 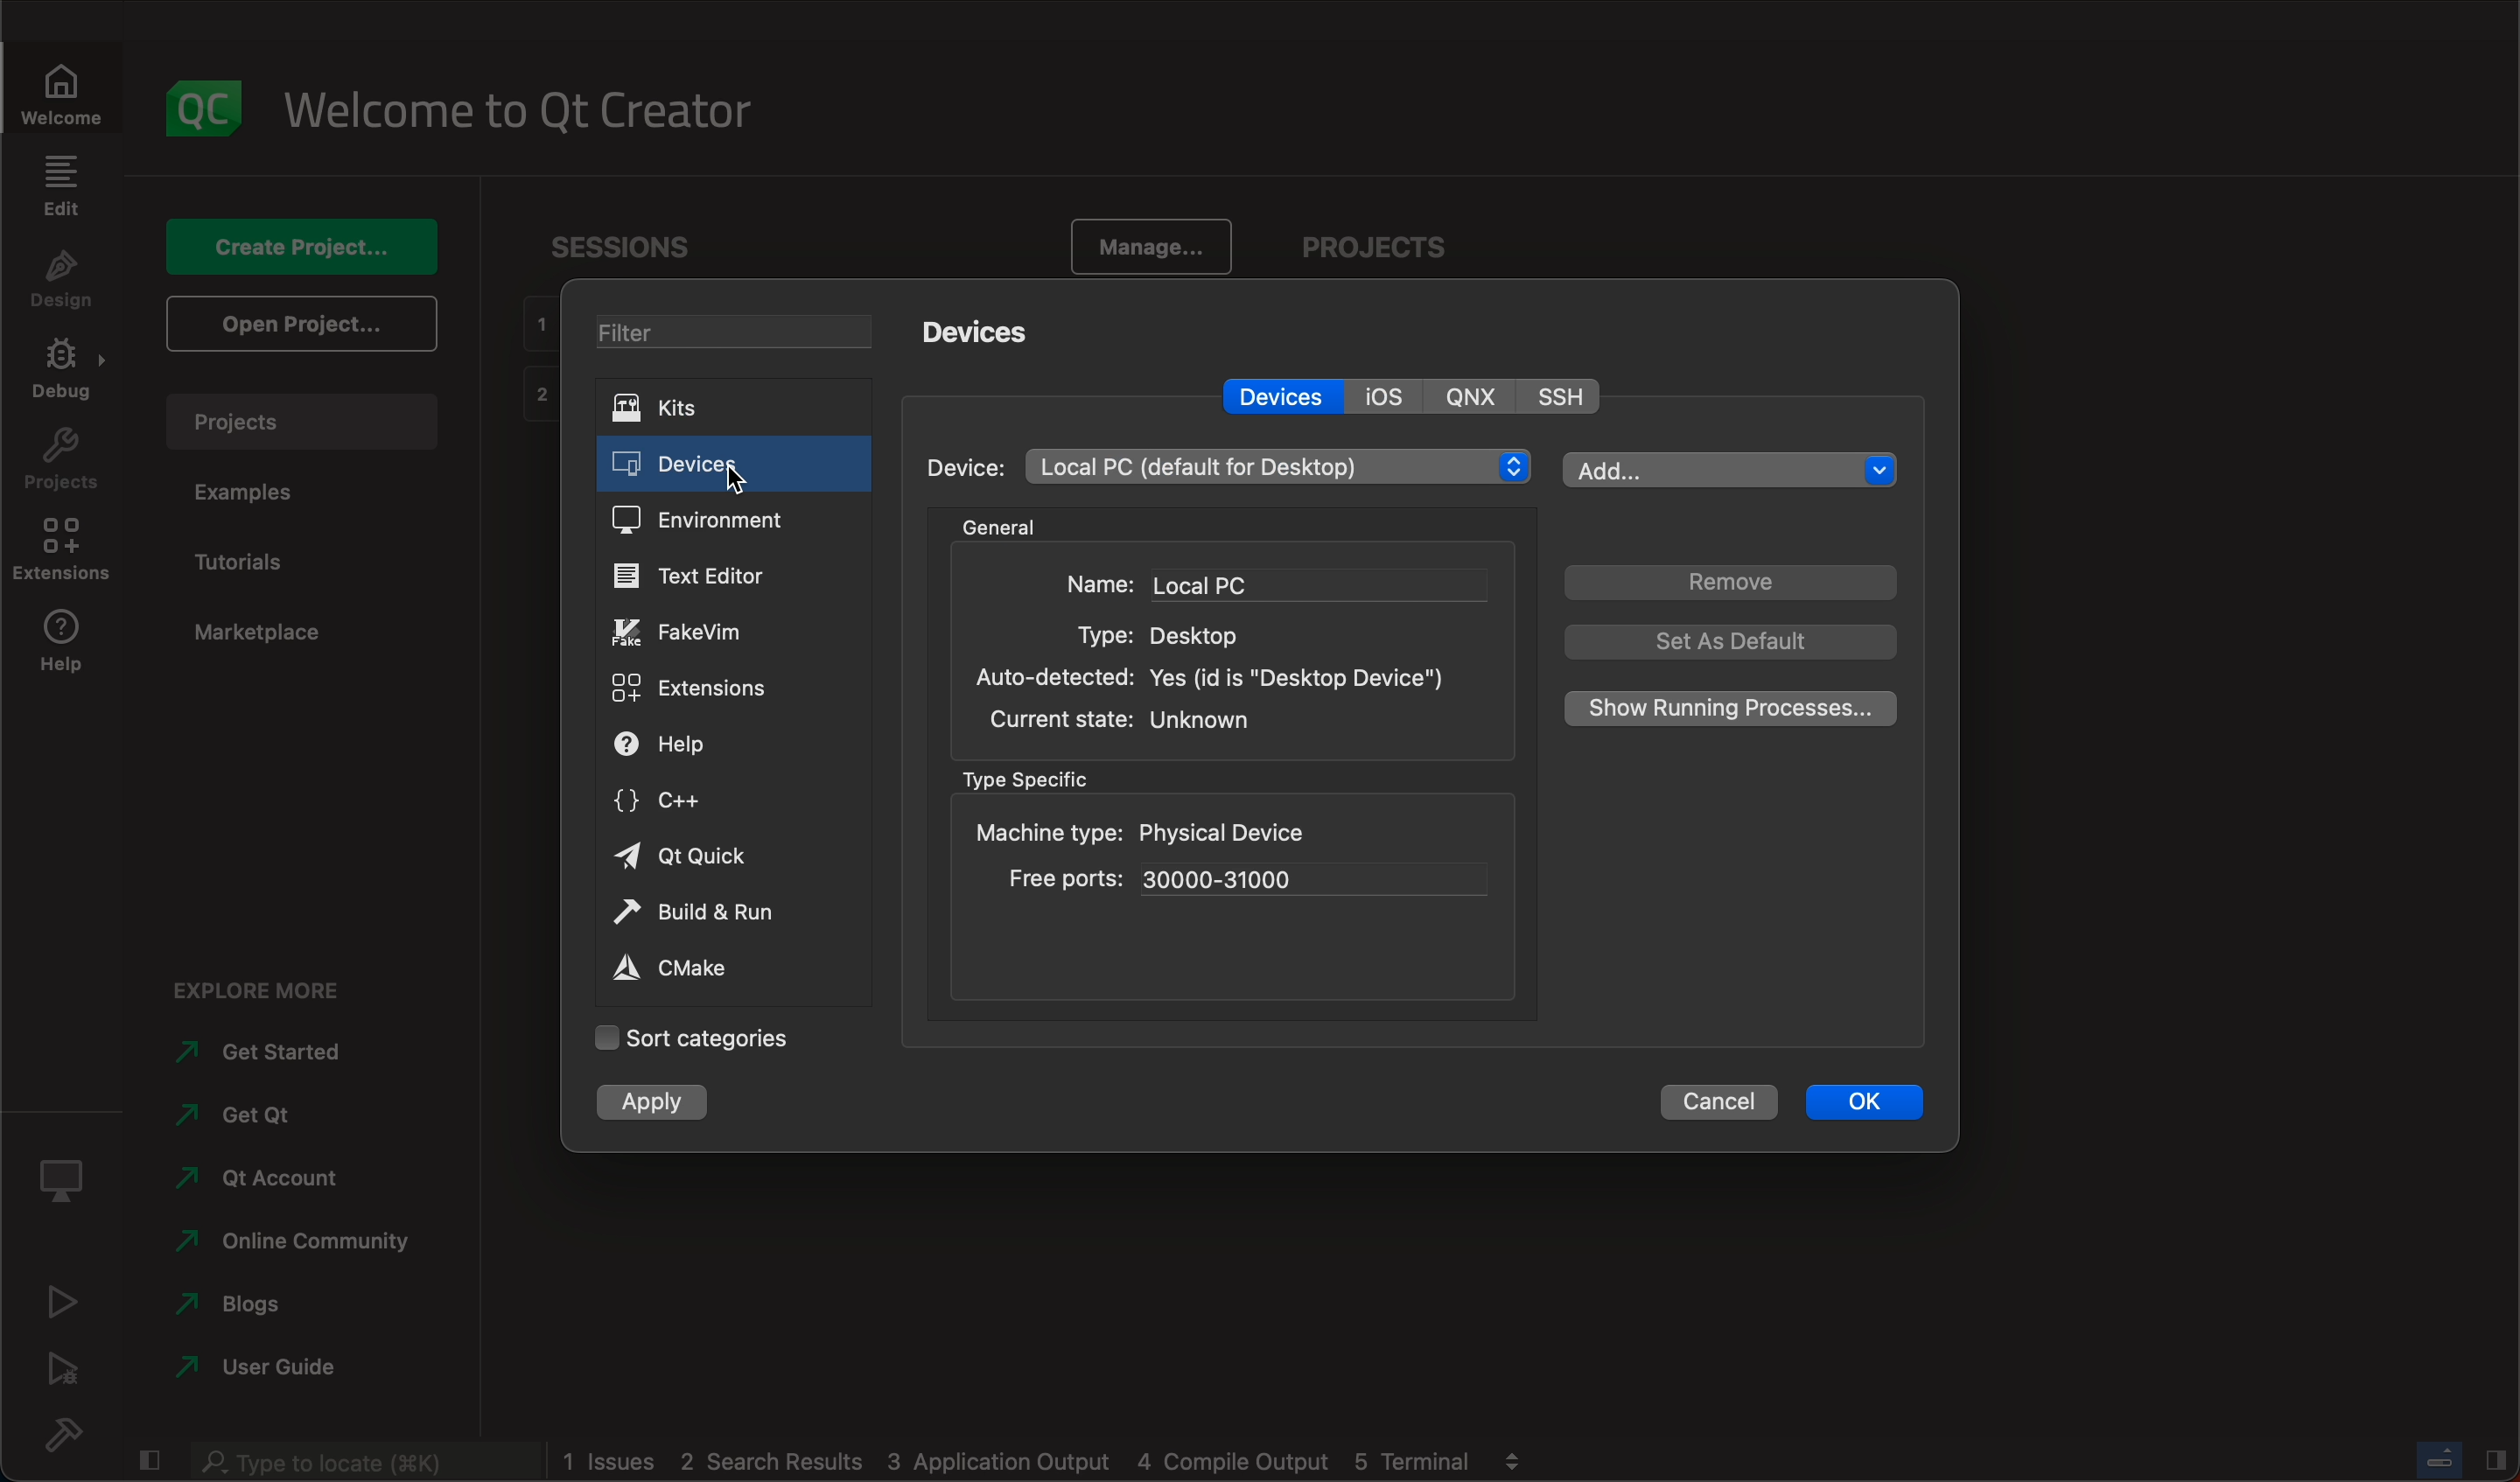 What do you see at coordinates (535, 362) in the screenshot?
I see `1 2` at bounding box center [535, 362].